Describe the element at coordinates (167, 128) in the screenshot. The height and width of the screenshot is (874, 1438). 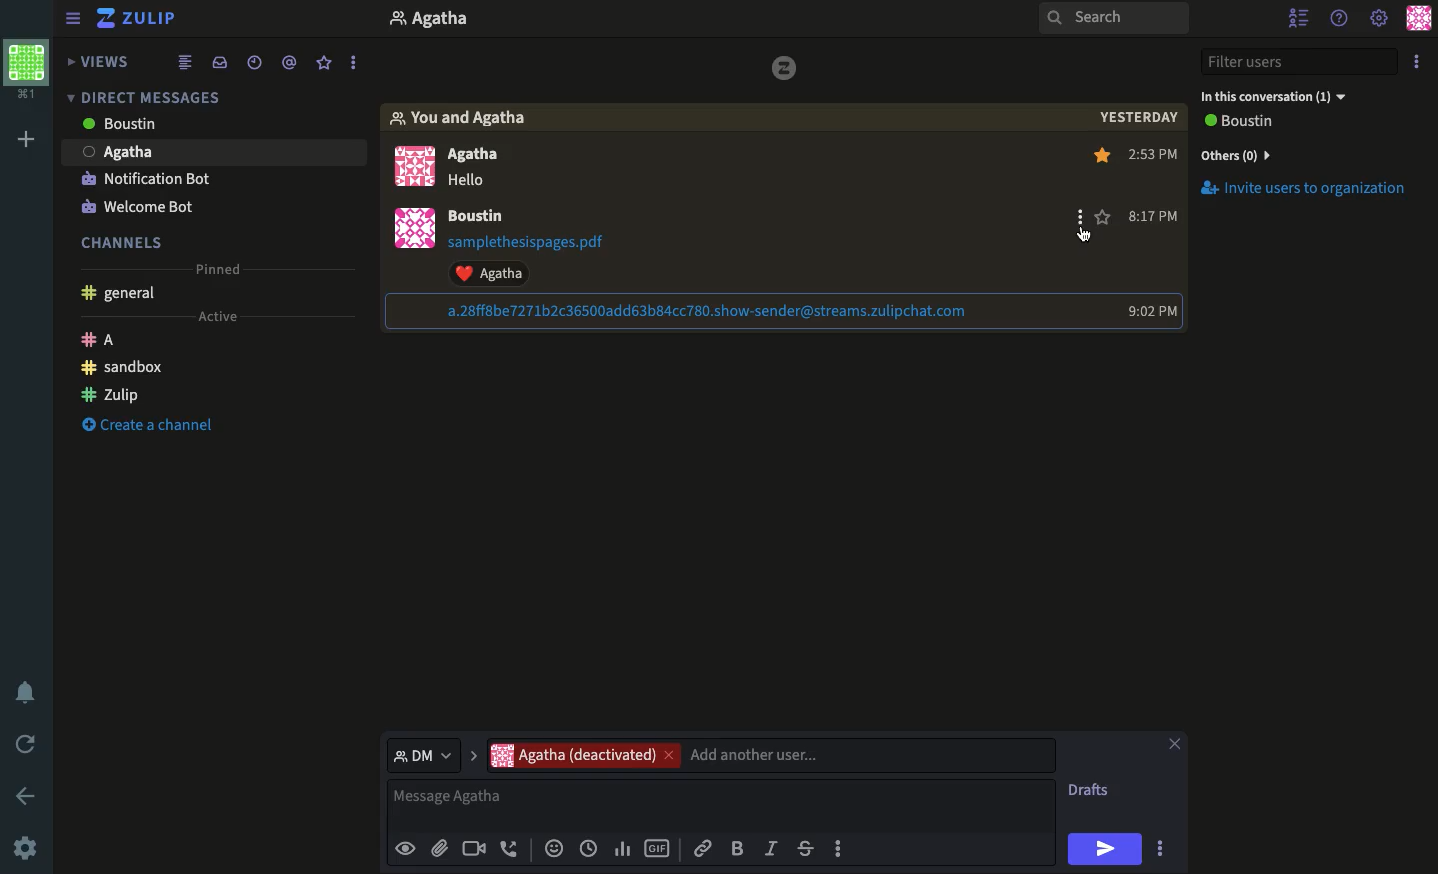
I see `Users` at that location.